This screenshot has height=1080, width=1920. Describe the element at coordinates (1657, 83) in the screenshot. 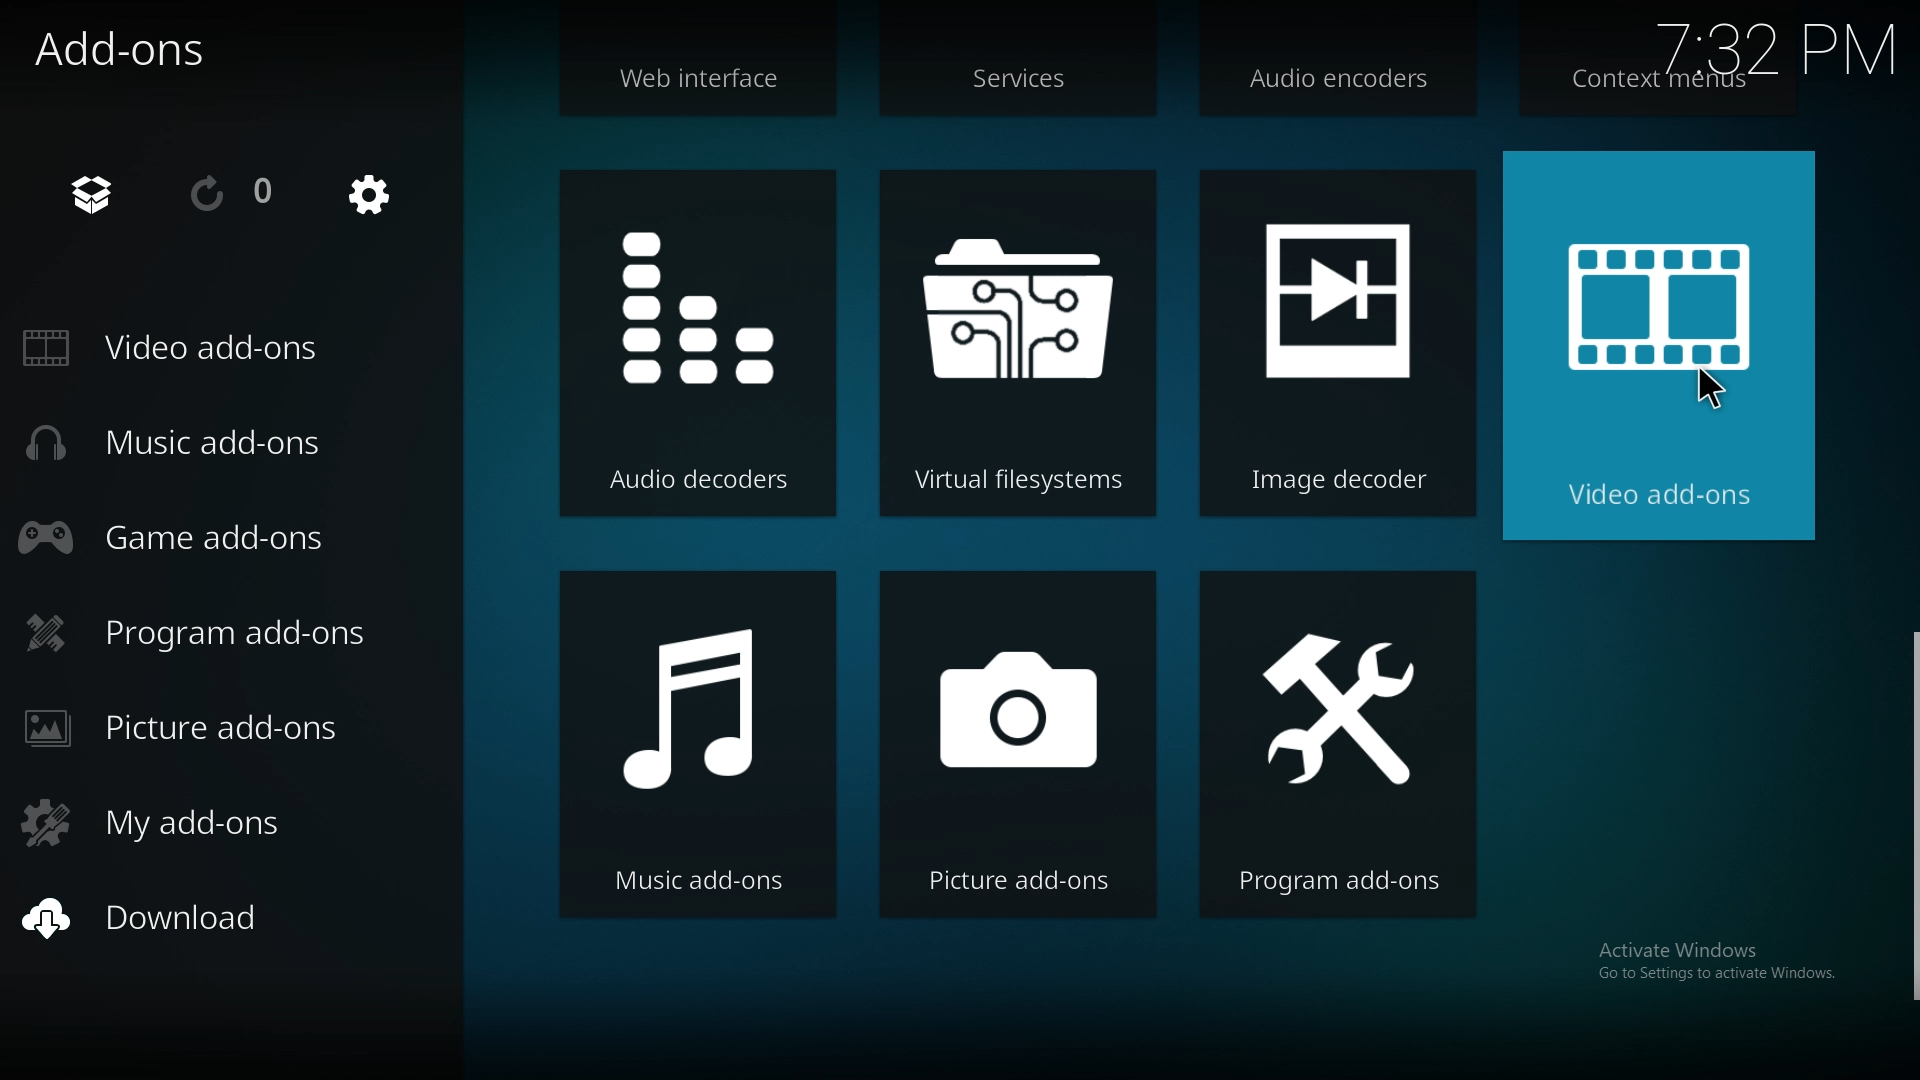

I see `context menus` at that location.